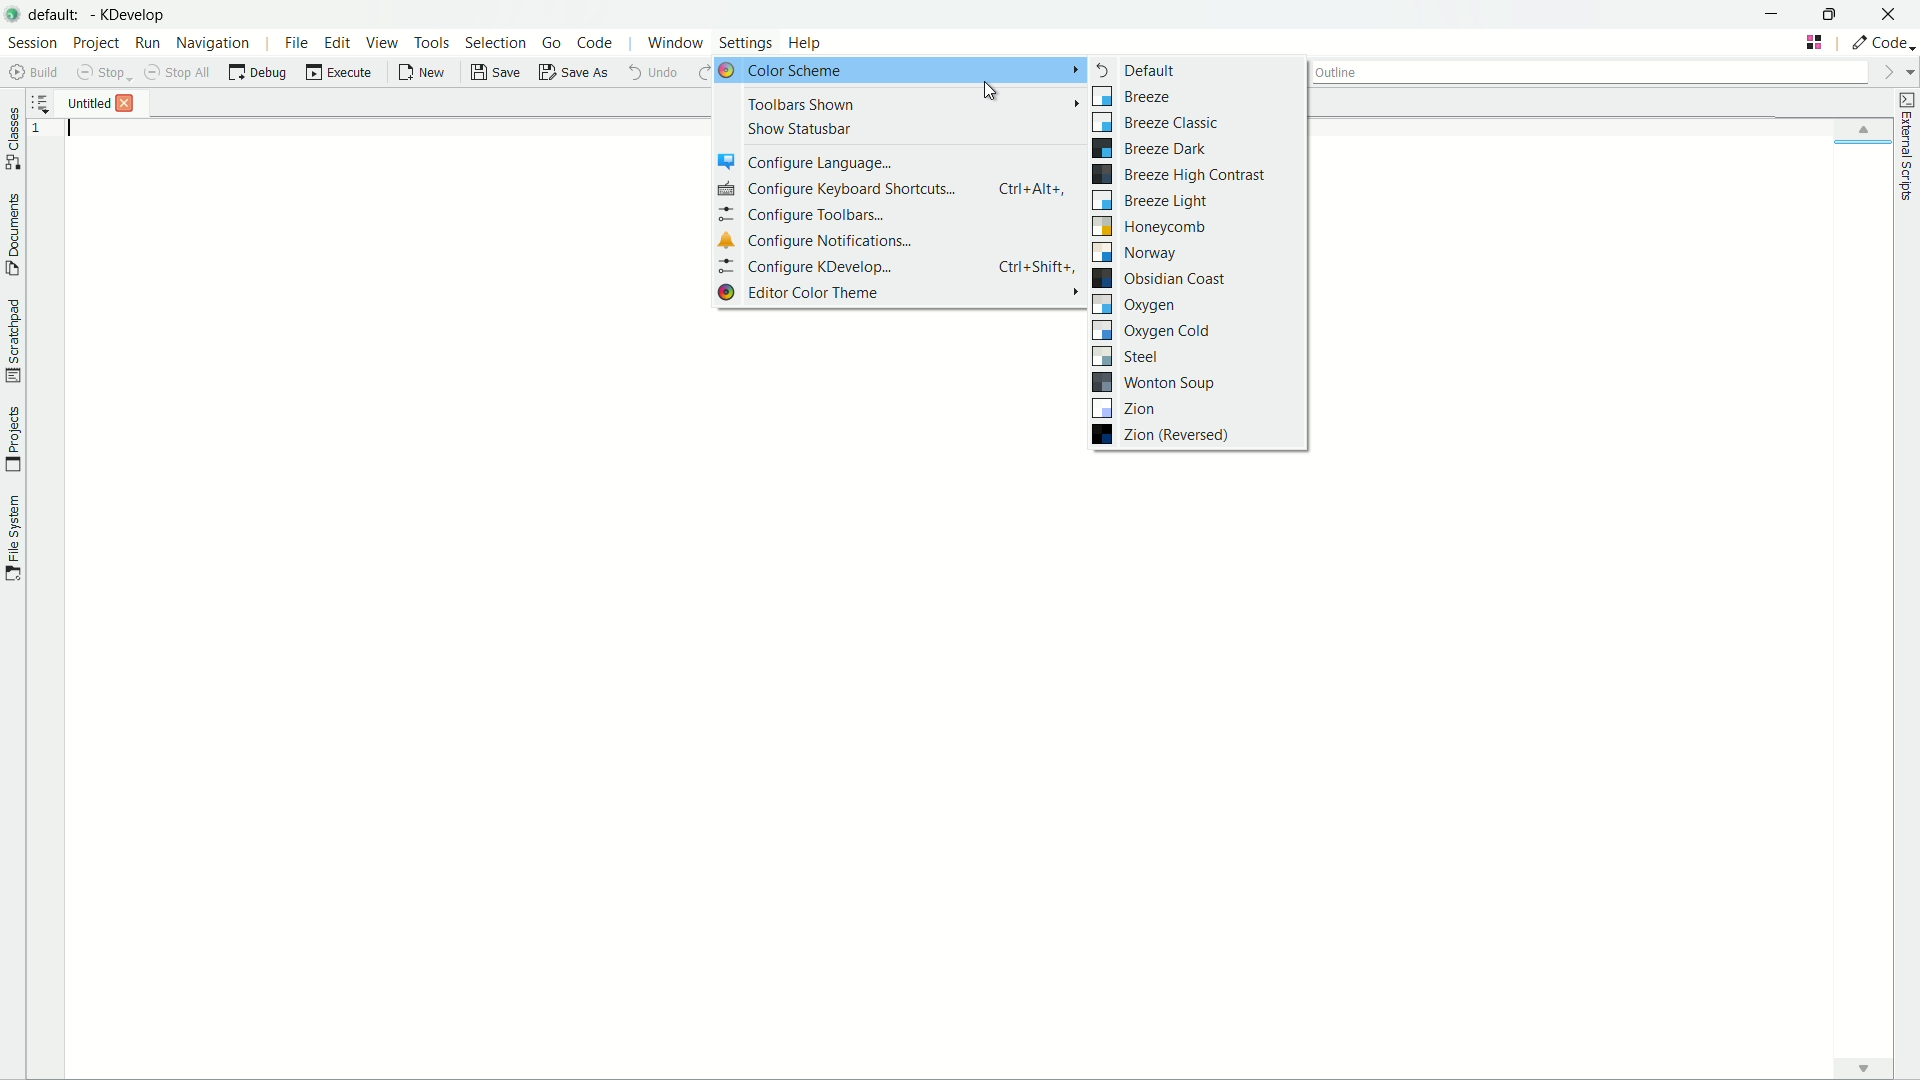 This screenshot has width=1920, height=1080. What do you see at coordinates (101, 73) in the screenshot?
I see `stop` at bounding box center [101, 73].